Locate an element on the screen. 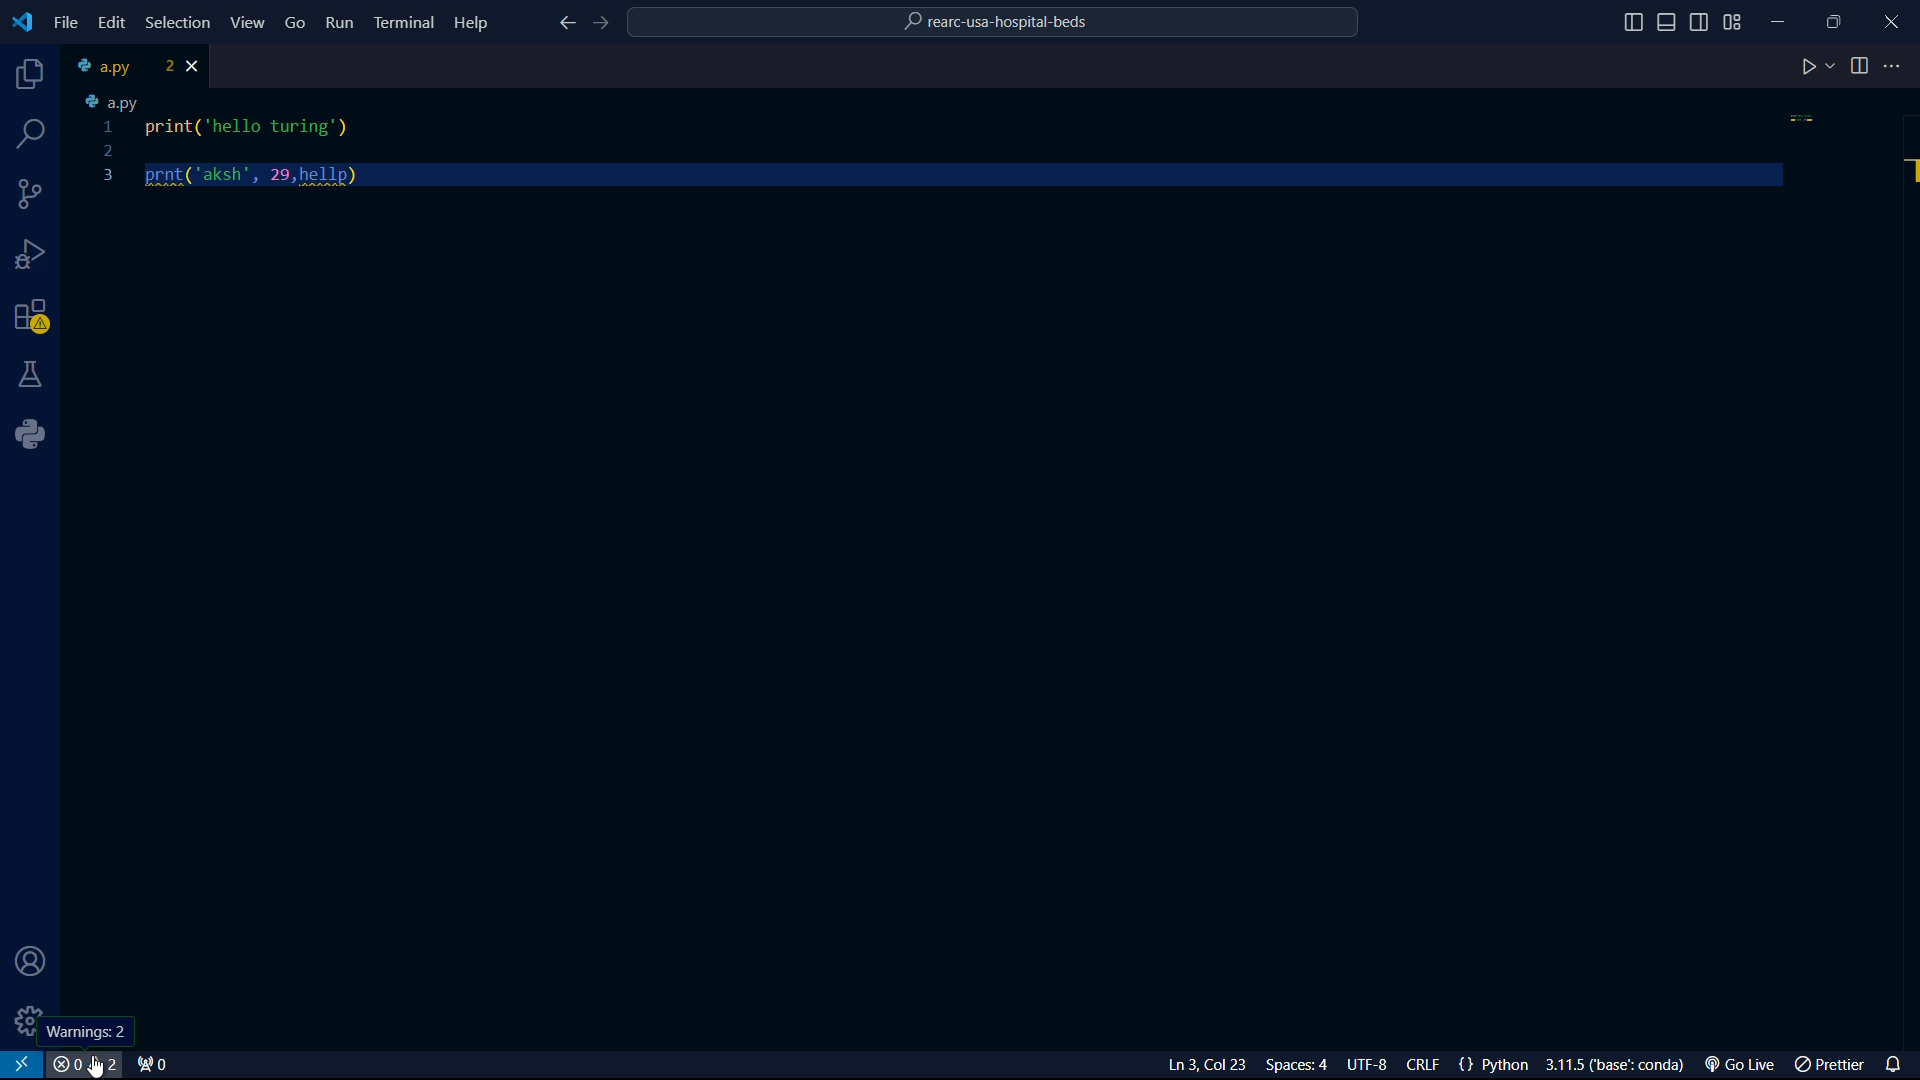  close is located at coordinates (87, 1065).